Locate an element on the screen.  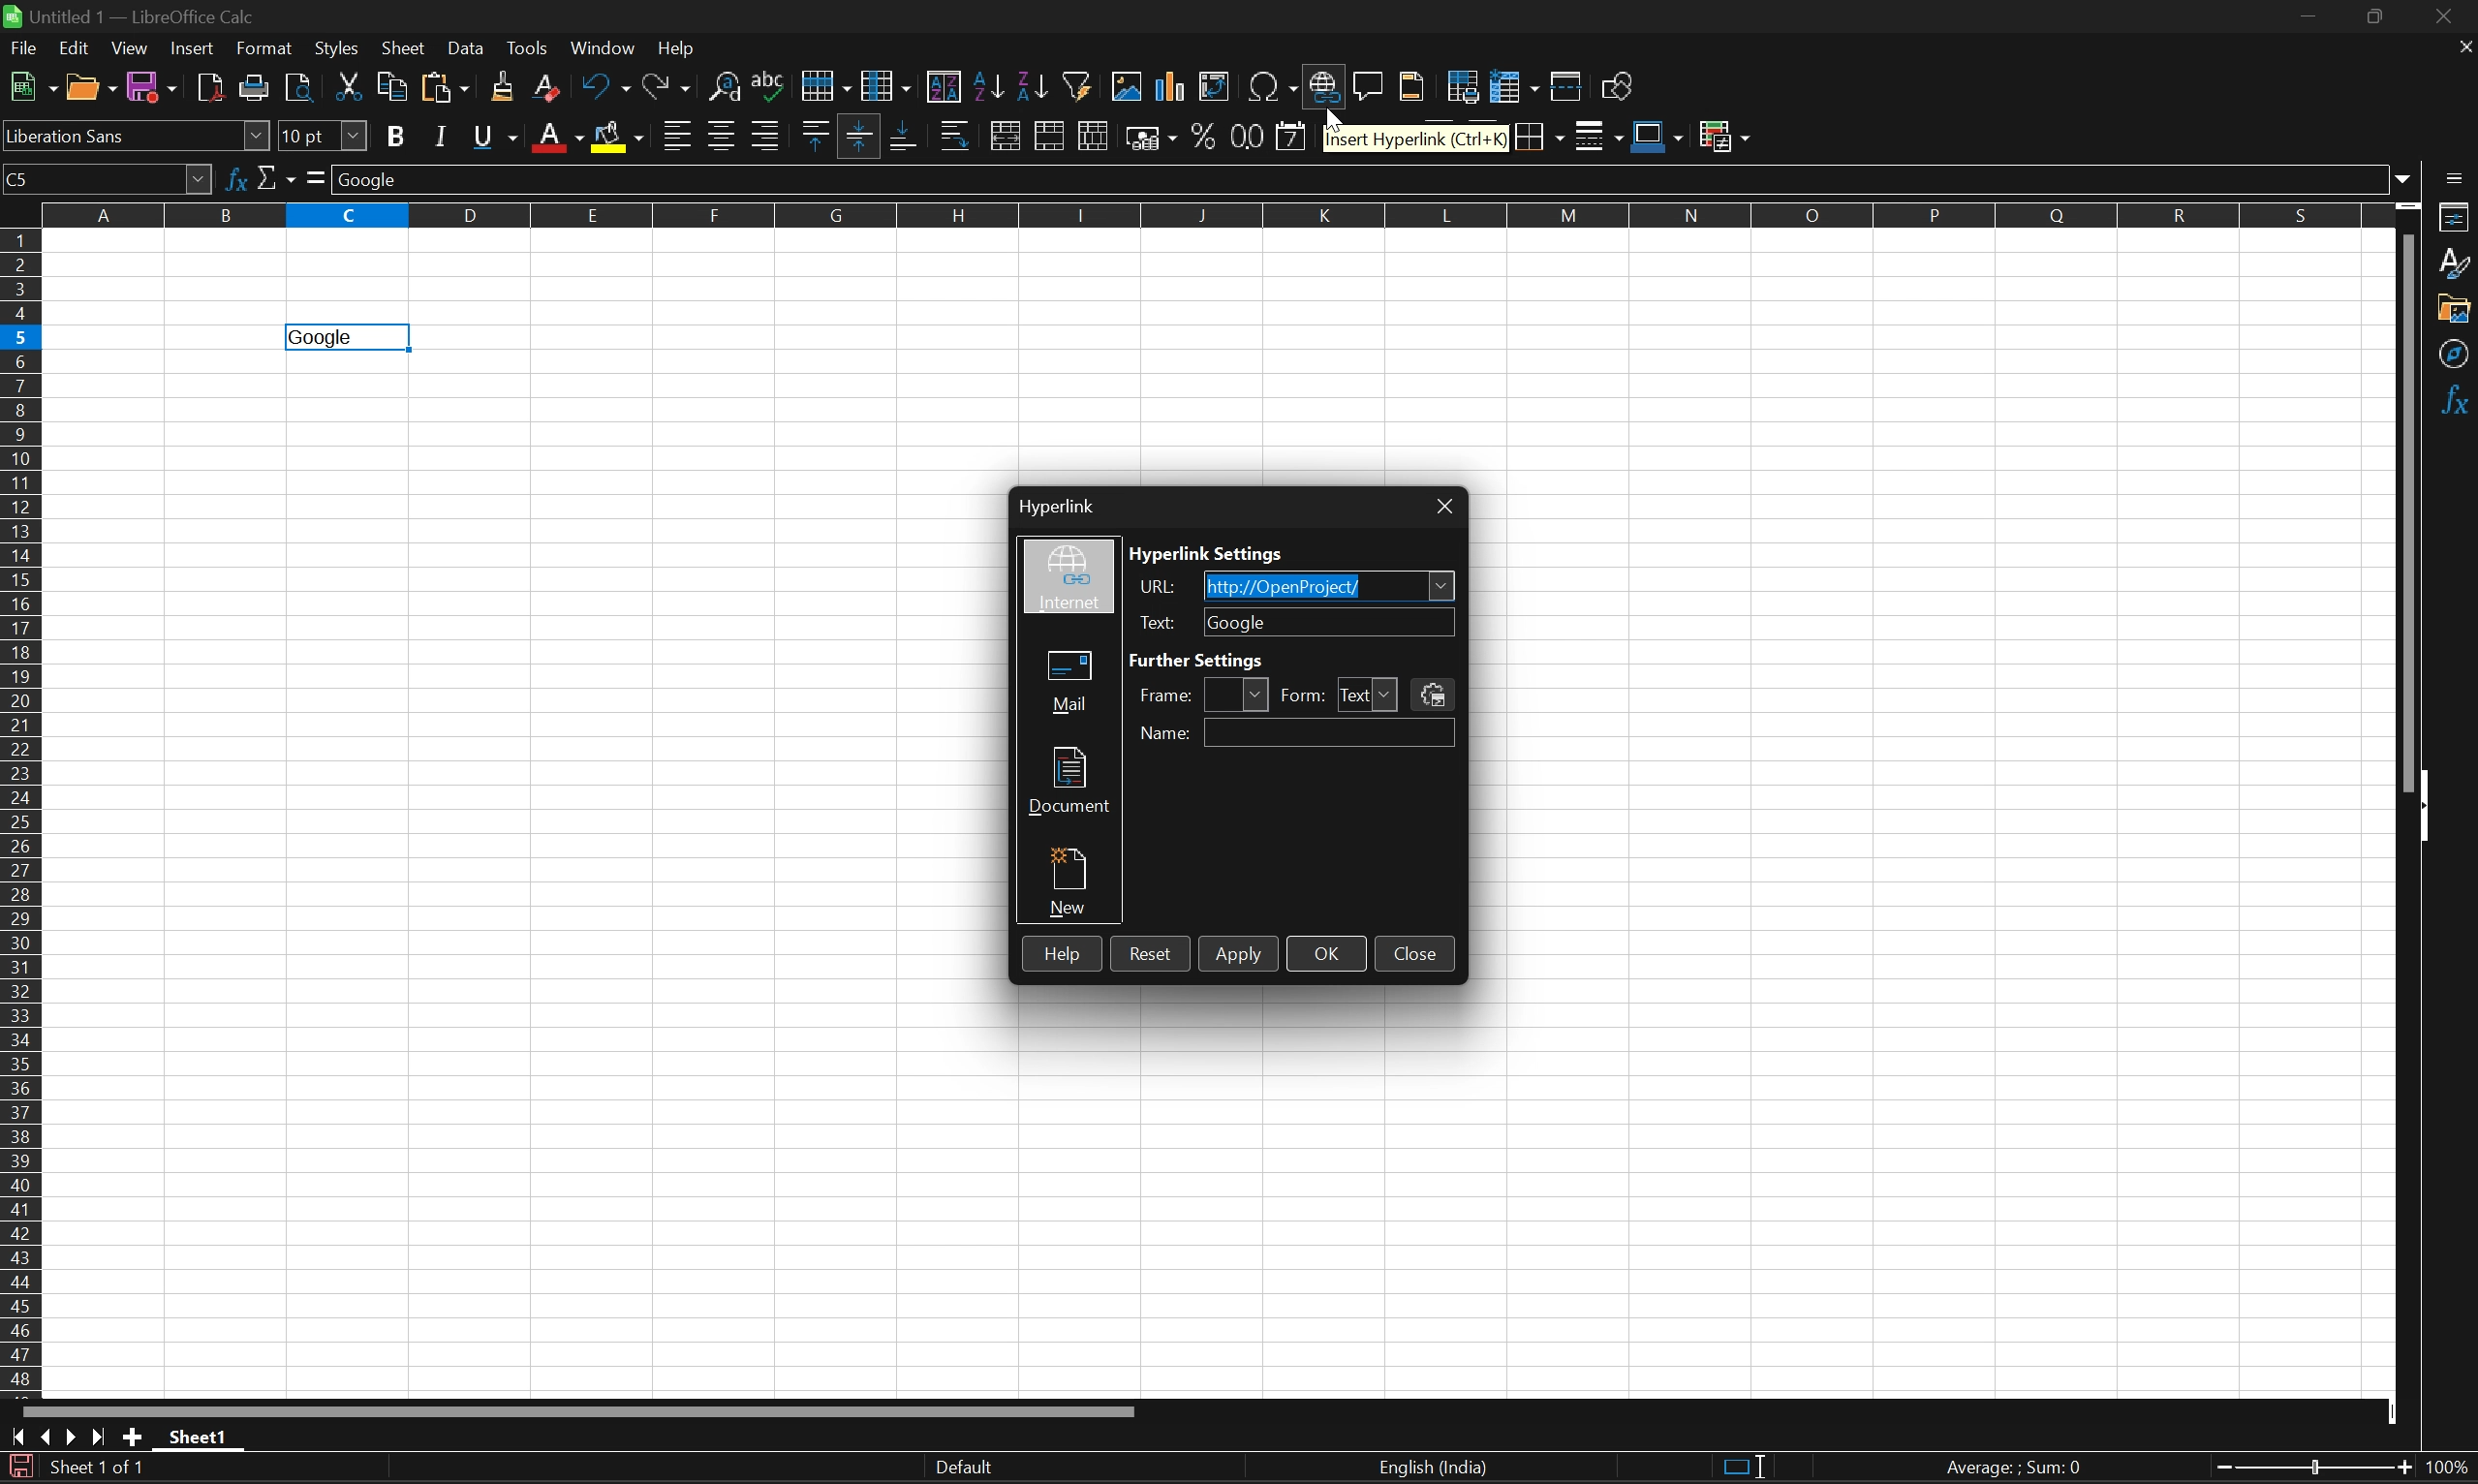
Drop down is located at coordinates (1441, 585).